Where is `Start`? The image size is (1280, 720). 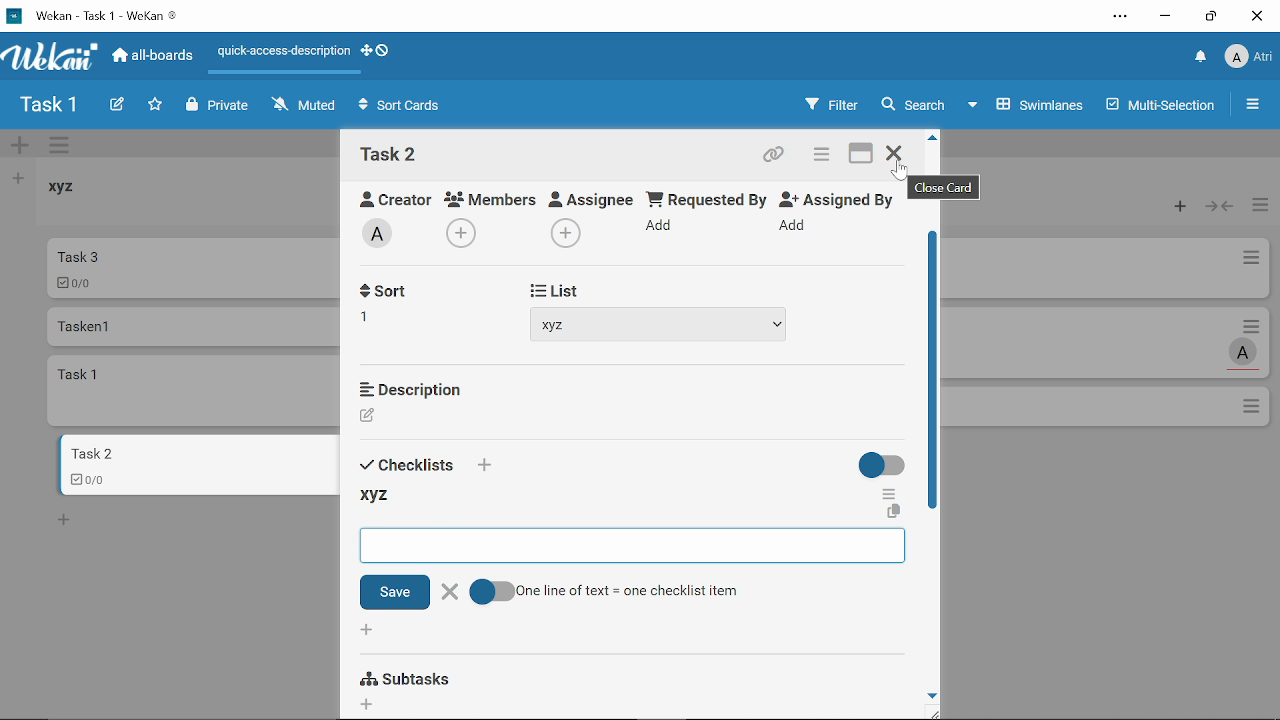 Start is located at coordinates (549, 288).